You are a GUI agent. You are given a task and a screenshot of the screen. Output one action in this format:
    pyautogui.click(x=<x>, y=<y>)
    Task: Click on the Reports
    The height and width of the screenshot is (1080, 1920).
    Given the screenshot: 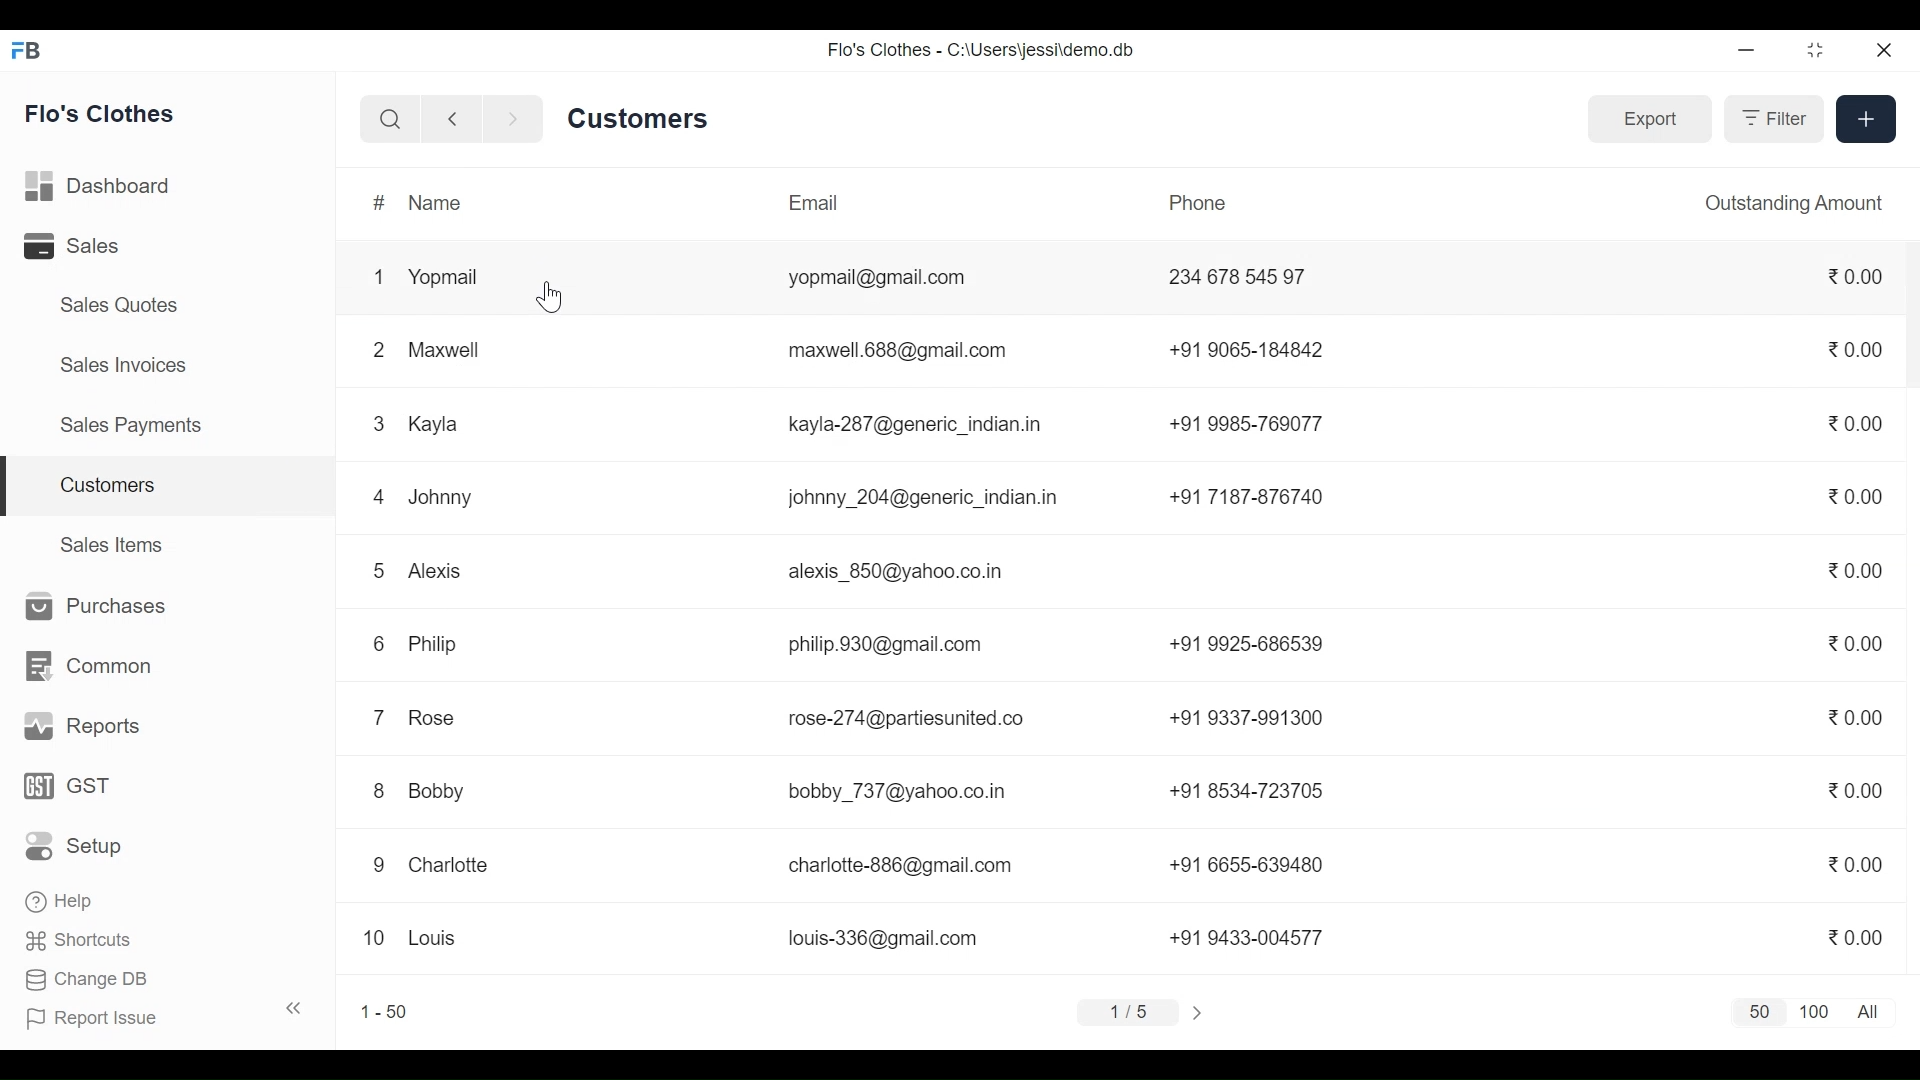 What is the action you would take?
    pyautogui.click(x=84, y=727)
    